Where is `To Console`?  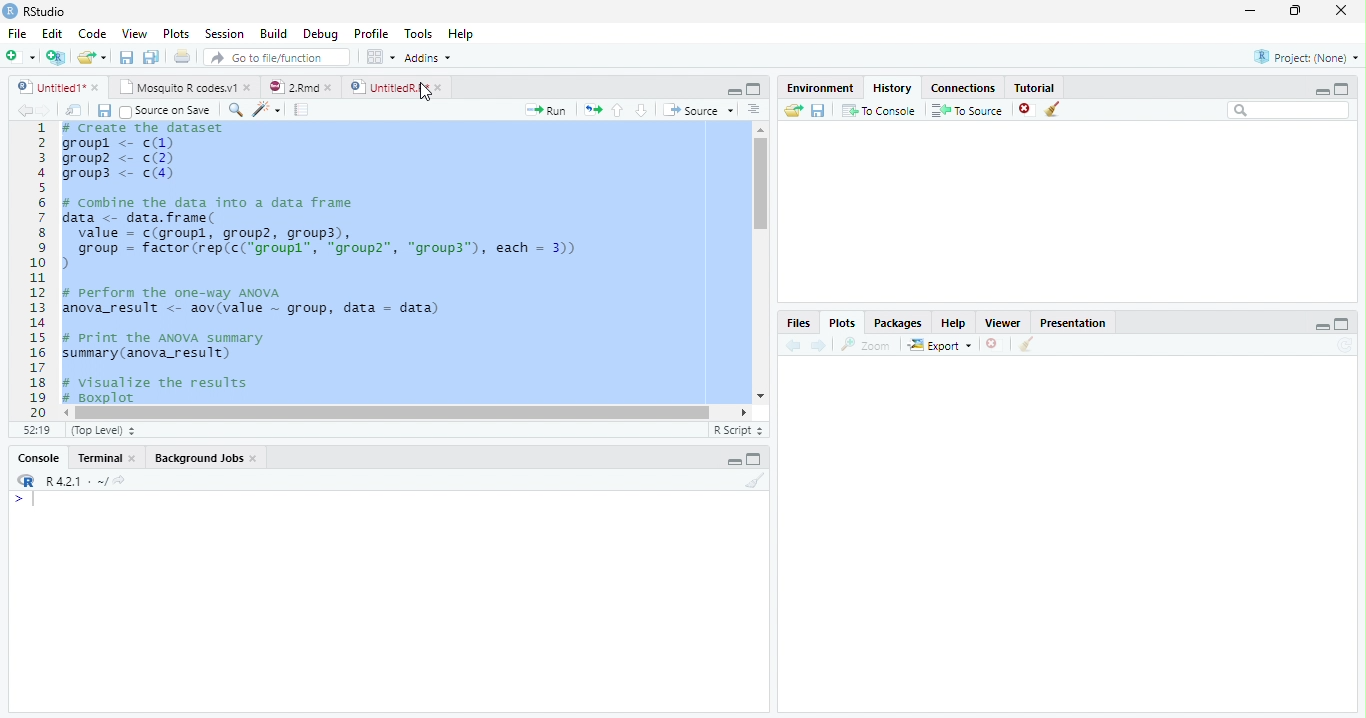 To Console is located at coordinates (879, 110).